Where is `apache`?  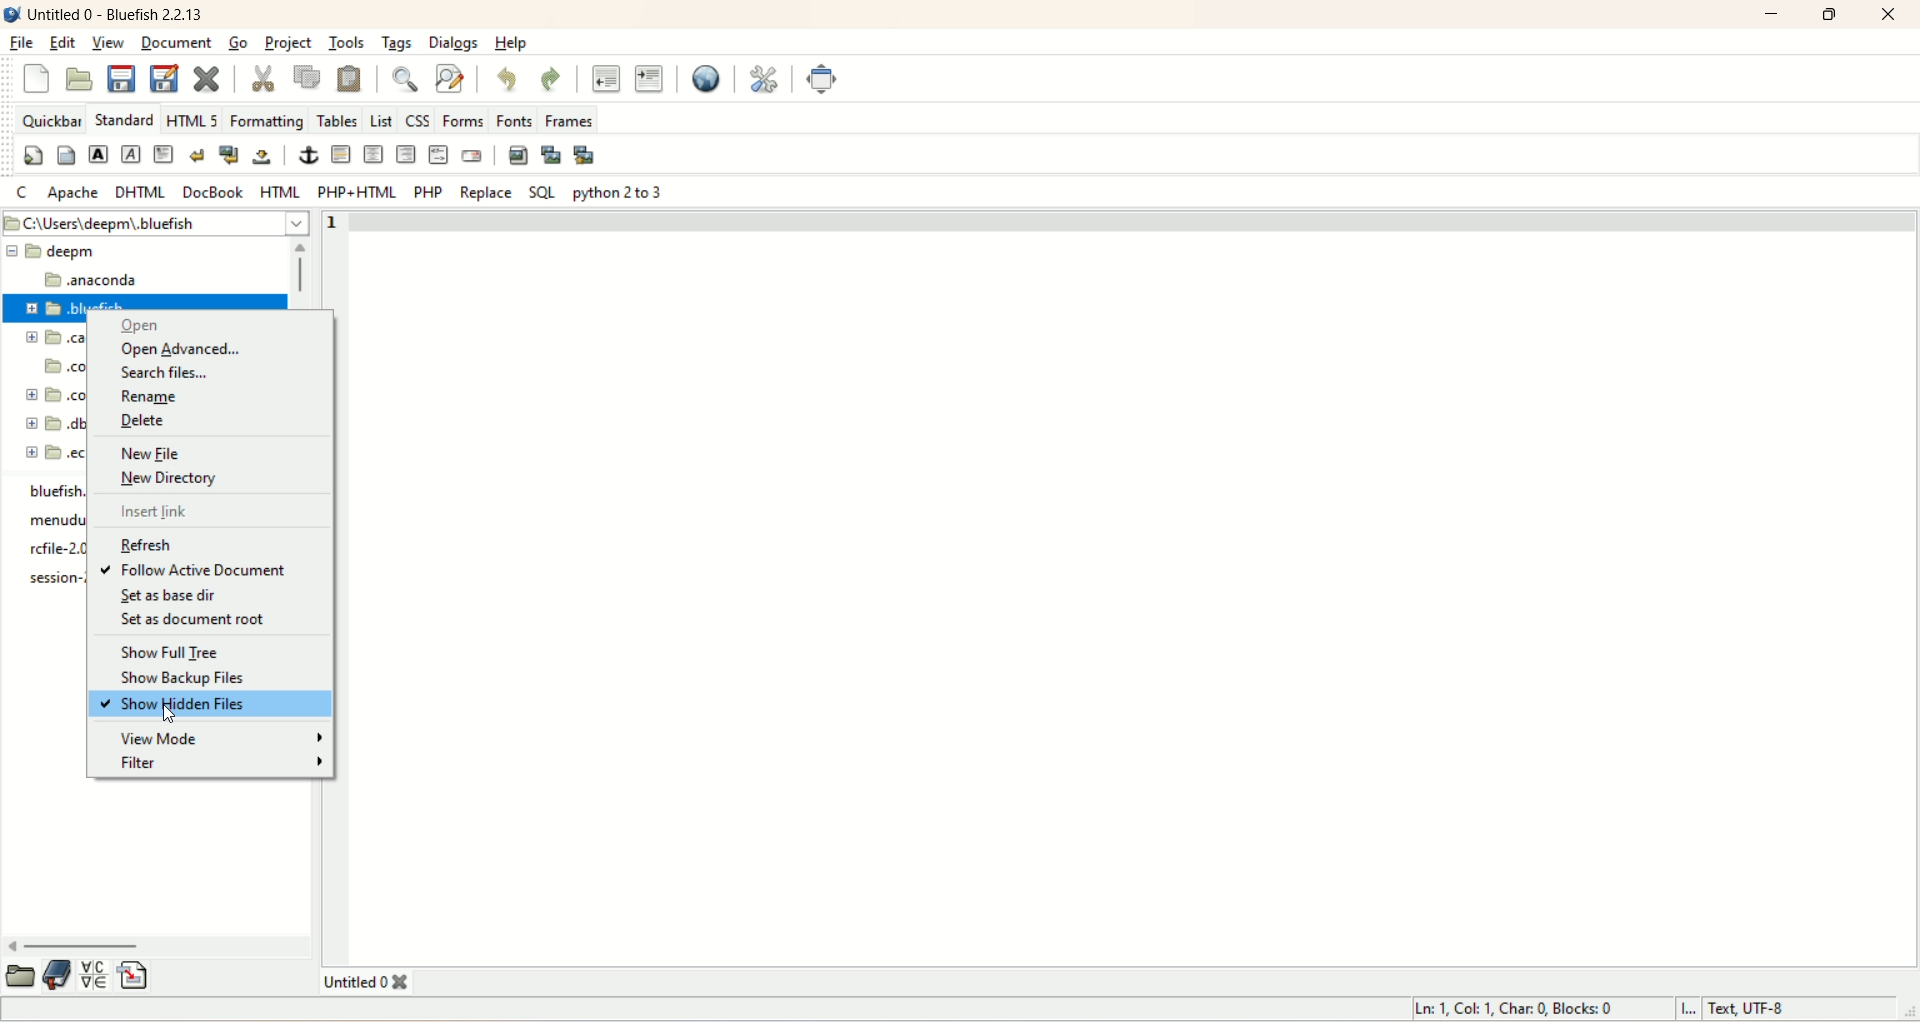 apache is located at coordinates (72, 194).